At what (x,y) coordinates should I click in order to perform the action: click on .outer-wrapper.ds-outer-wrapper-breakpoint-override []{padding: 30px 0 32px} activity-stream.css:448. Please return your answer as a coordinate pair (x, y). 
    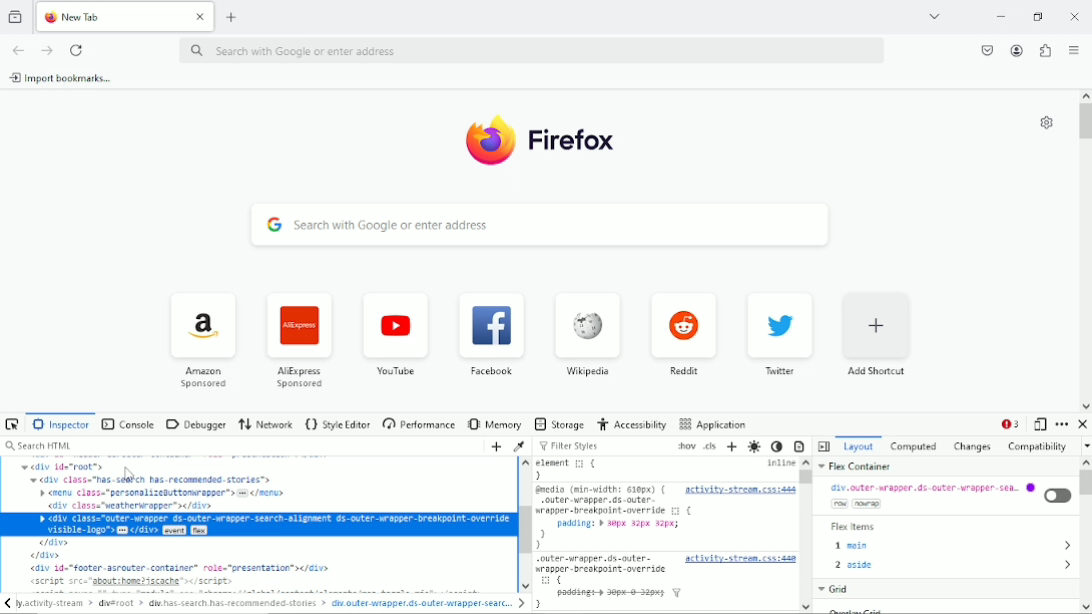
    Looking at the image, I should click on (666, 581).